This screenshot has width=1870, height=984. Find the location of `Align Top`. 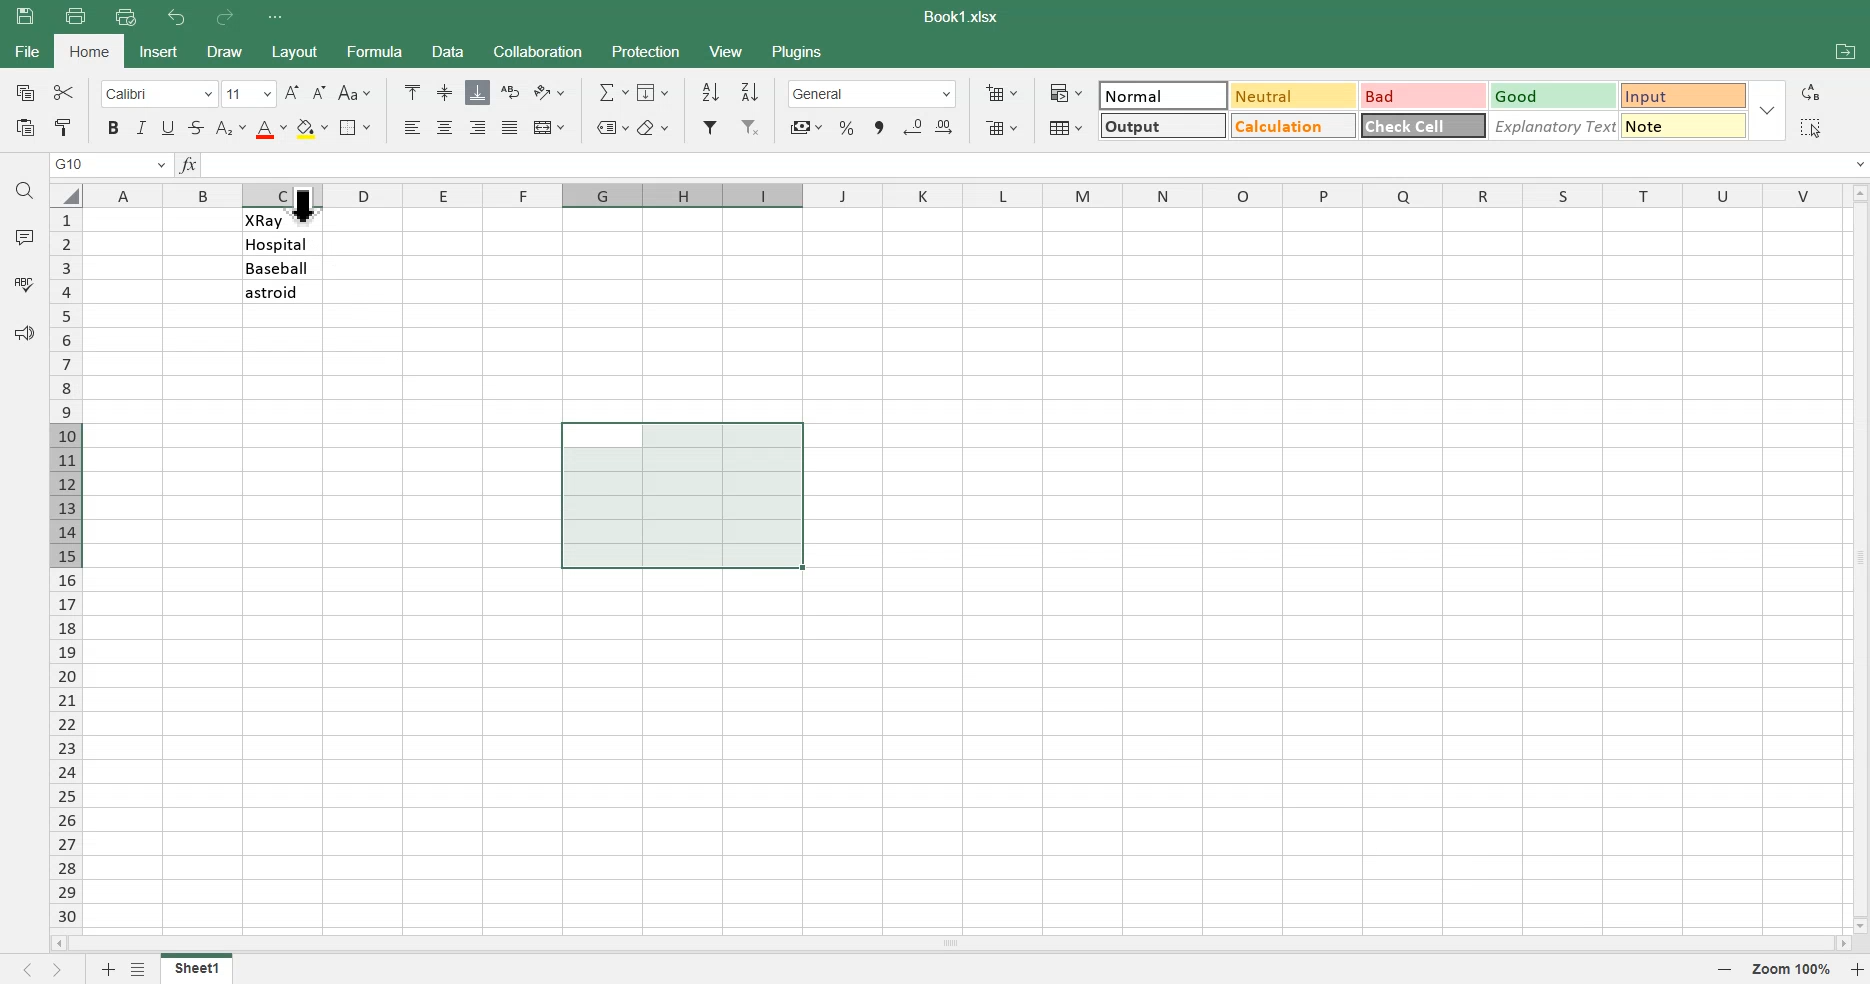

Align Top is located at coordinates (412, 92).